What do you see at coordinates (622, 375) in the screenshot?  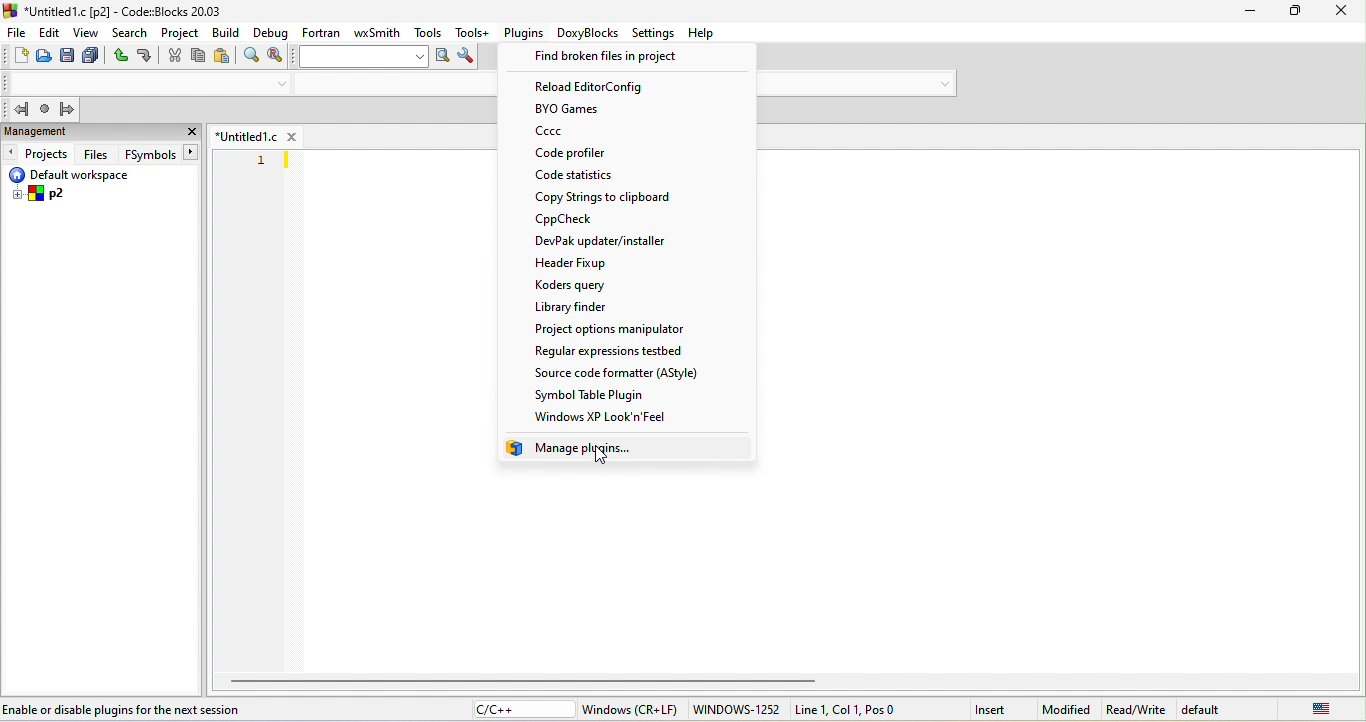 I see `source code formatter` at bounding box center [622, 375].